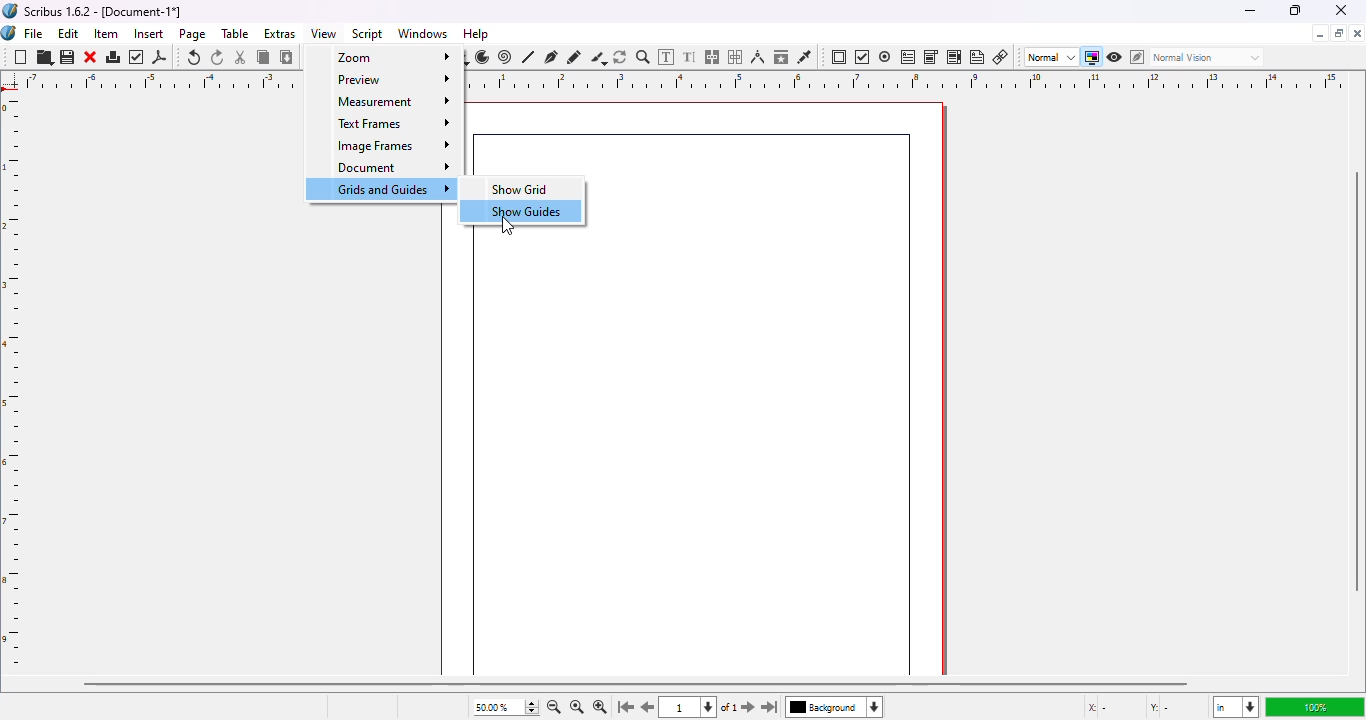 This screenshot has width=1366, height=720. What do you see at coordinates (160, 57) in the screenshot?
I see `export as PDF` at bounding box center [160, 57].